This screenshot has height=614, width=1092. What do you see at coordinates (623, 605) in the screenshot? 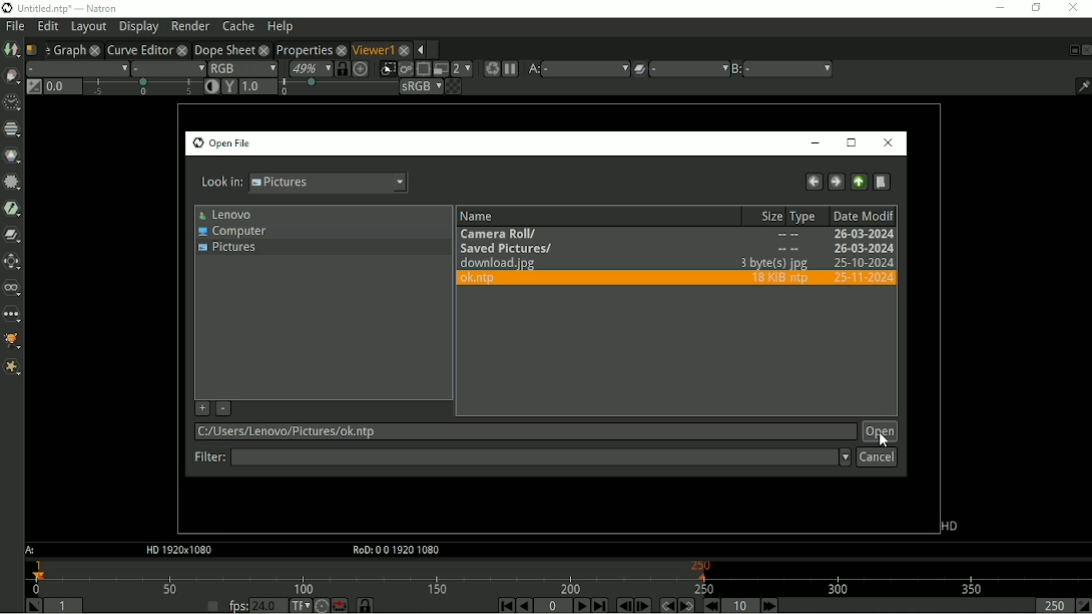
I see `Previous frame` at bounding box center [623, 605].